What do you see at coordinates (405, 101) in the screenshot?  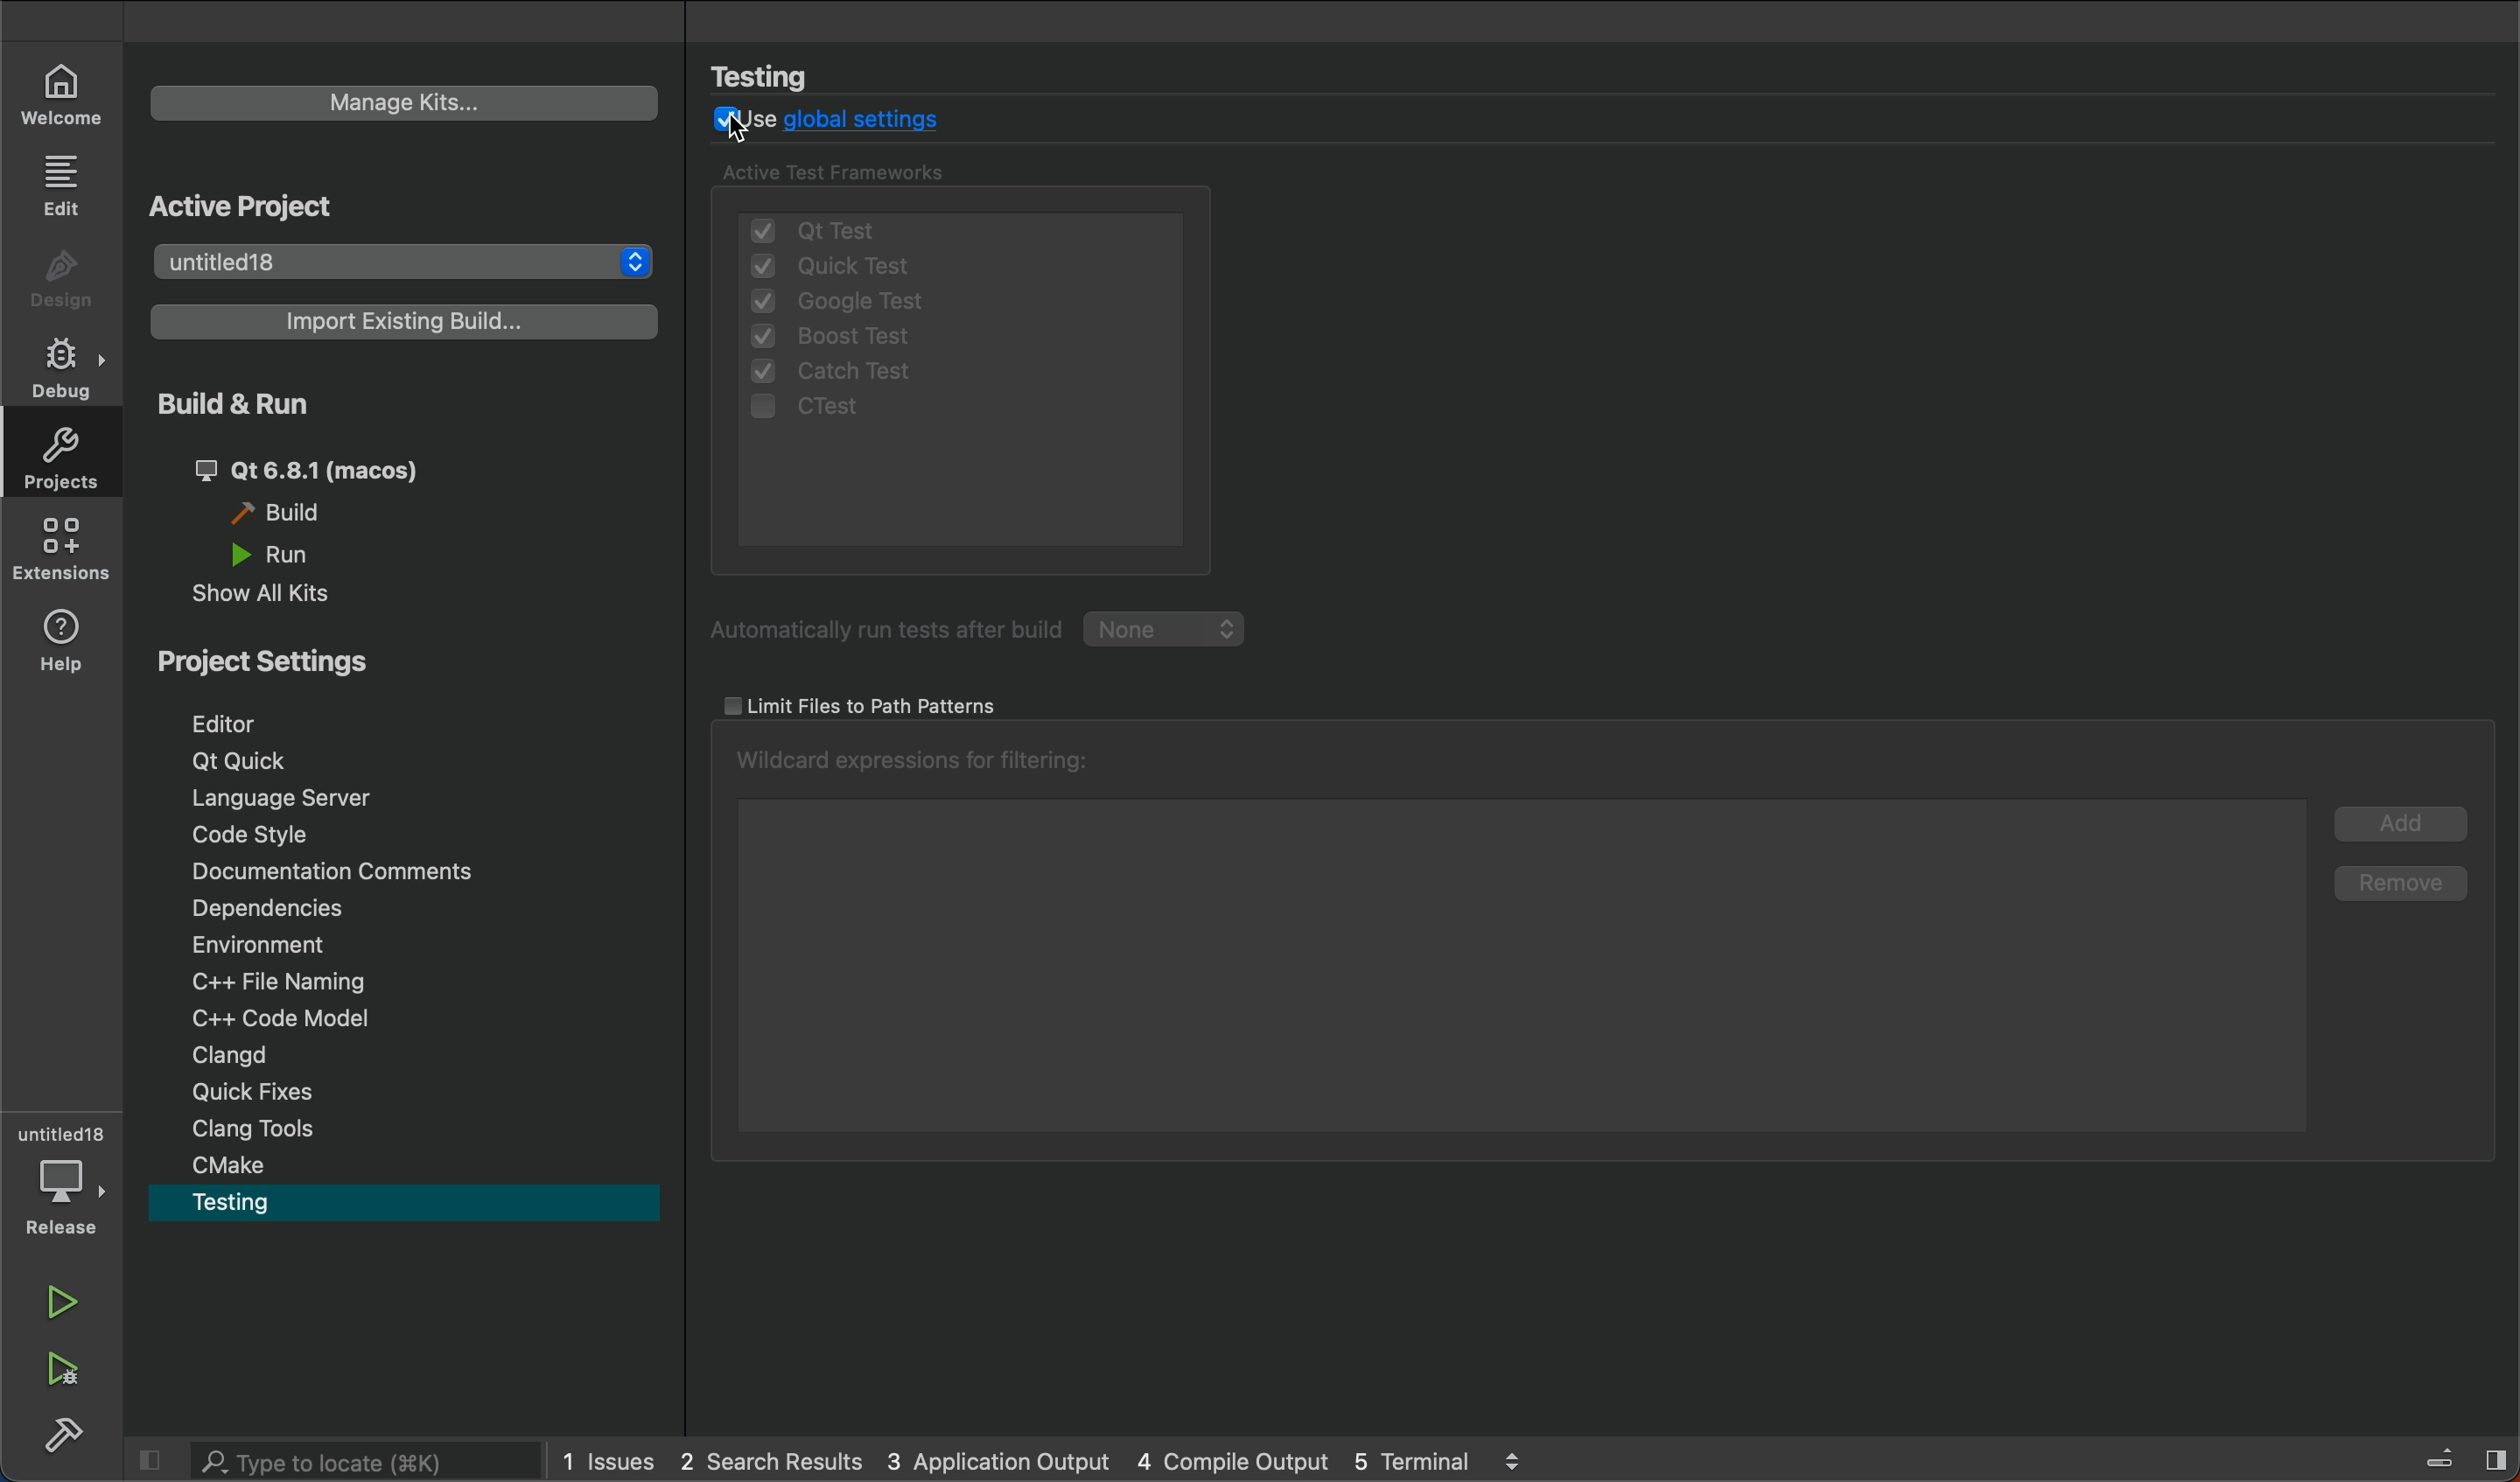 I see `manage kits` at bounding box center [405, 101].